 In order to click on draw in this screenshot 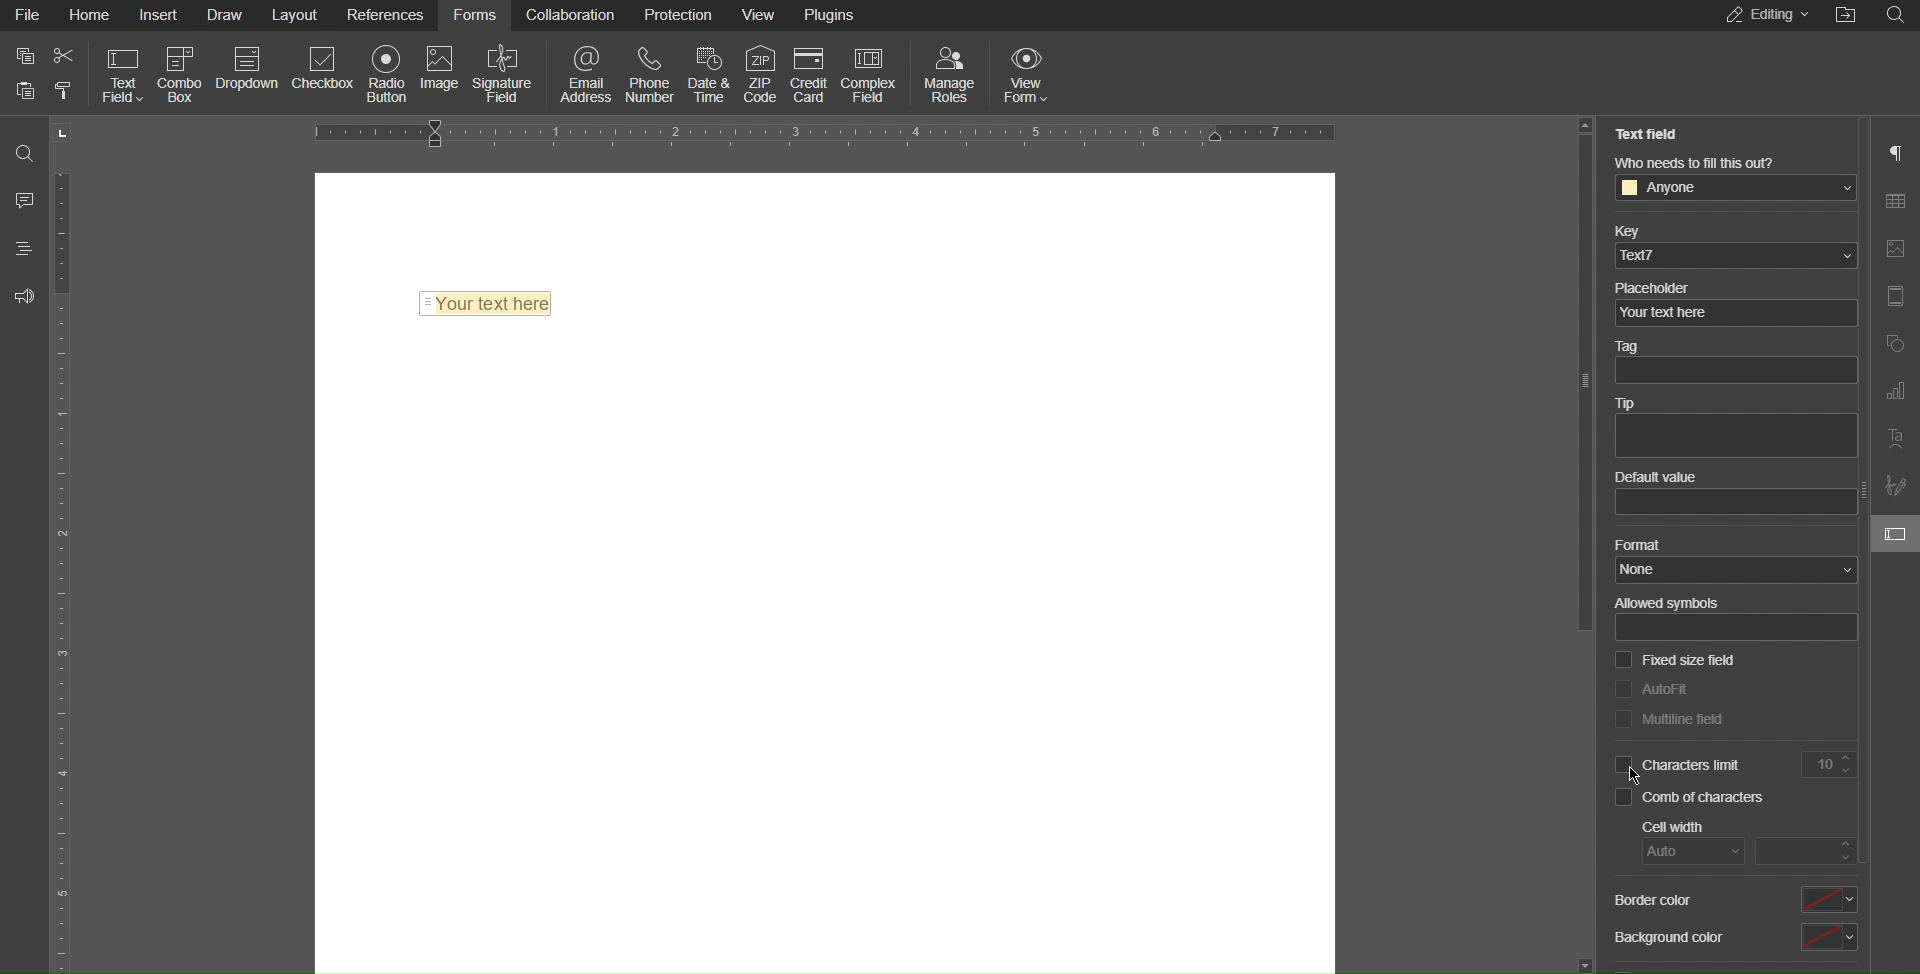, I will do `click(227, 15)`.